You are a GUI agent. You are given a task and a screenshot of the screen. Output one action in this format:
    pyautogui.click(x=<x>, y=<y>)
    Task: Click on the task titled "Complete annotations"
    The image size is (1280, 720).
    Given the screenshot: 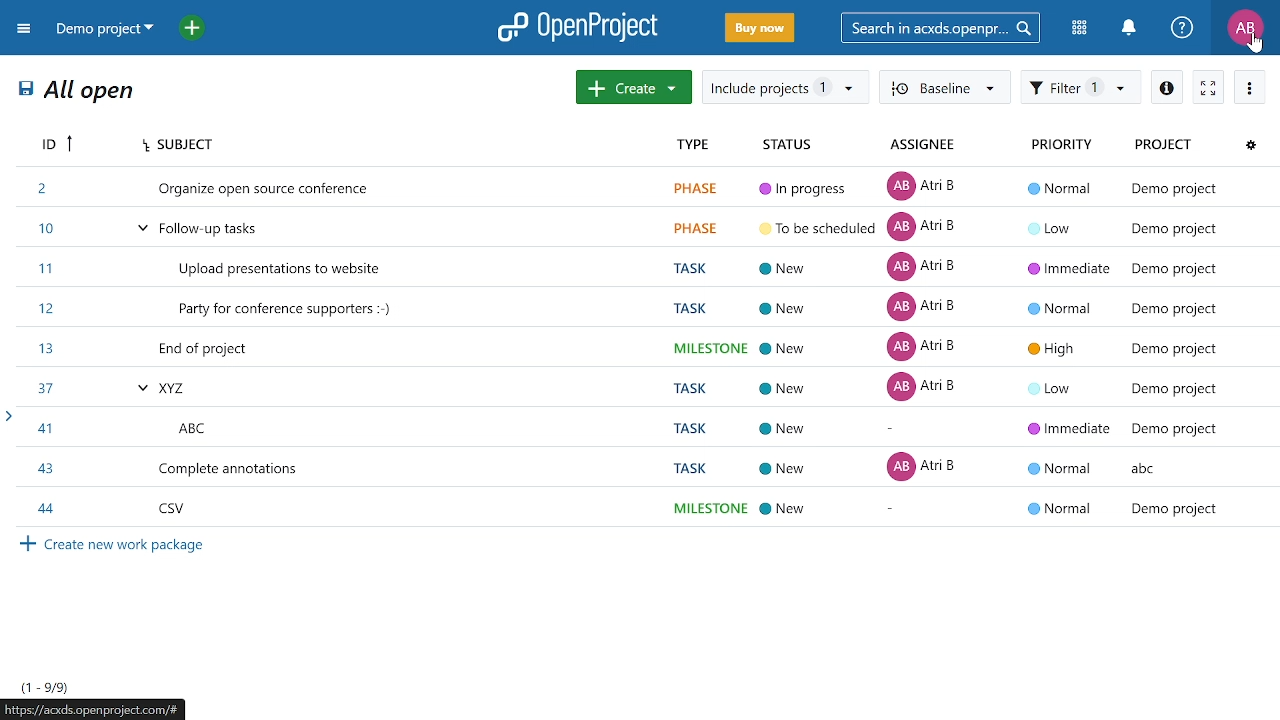 What is the action you would take?
    pyautogui.click(x=640, y=467)
    